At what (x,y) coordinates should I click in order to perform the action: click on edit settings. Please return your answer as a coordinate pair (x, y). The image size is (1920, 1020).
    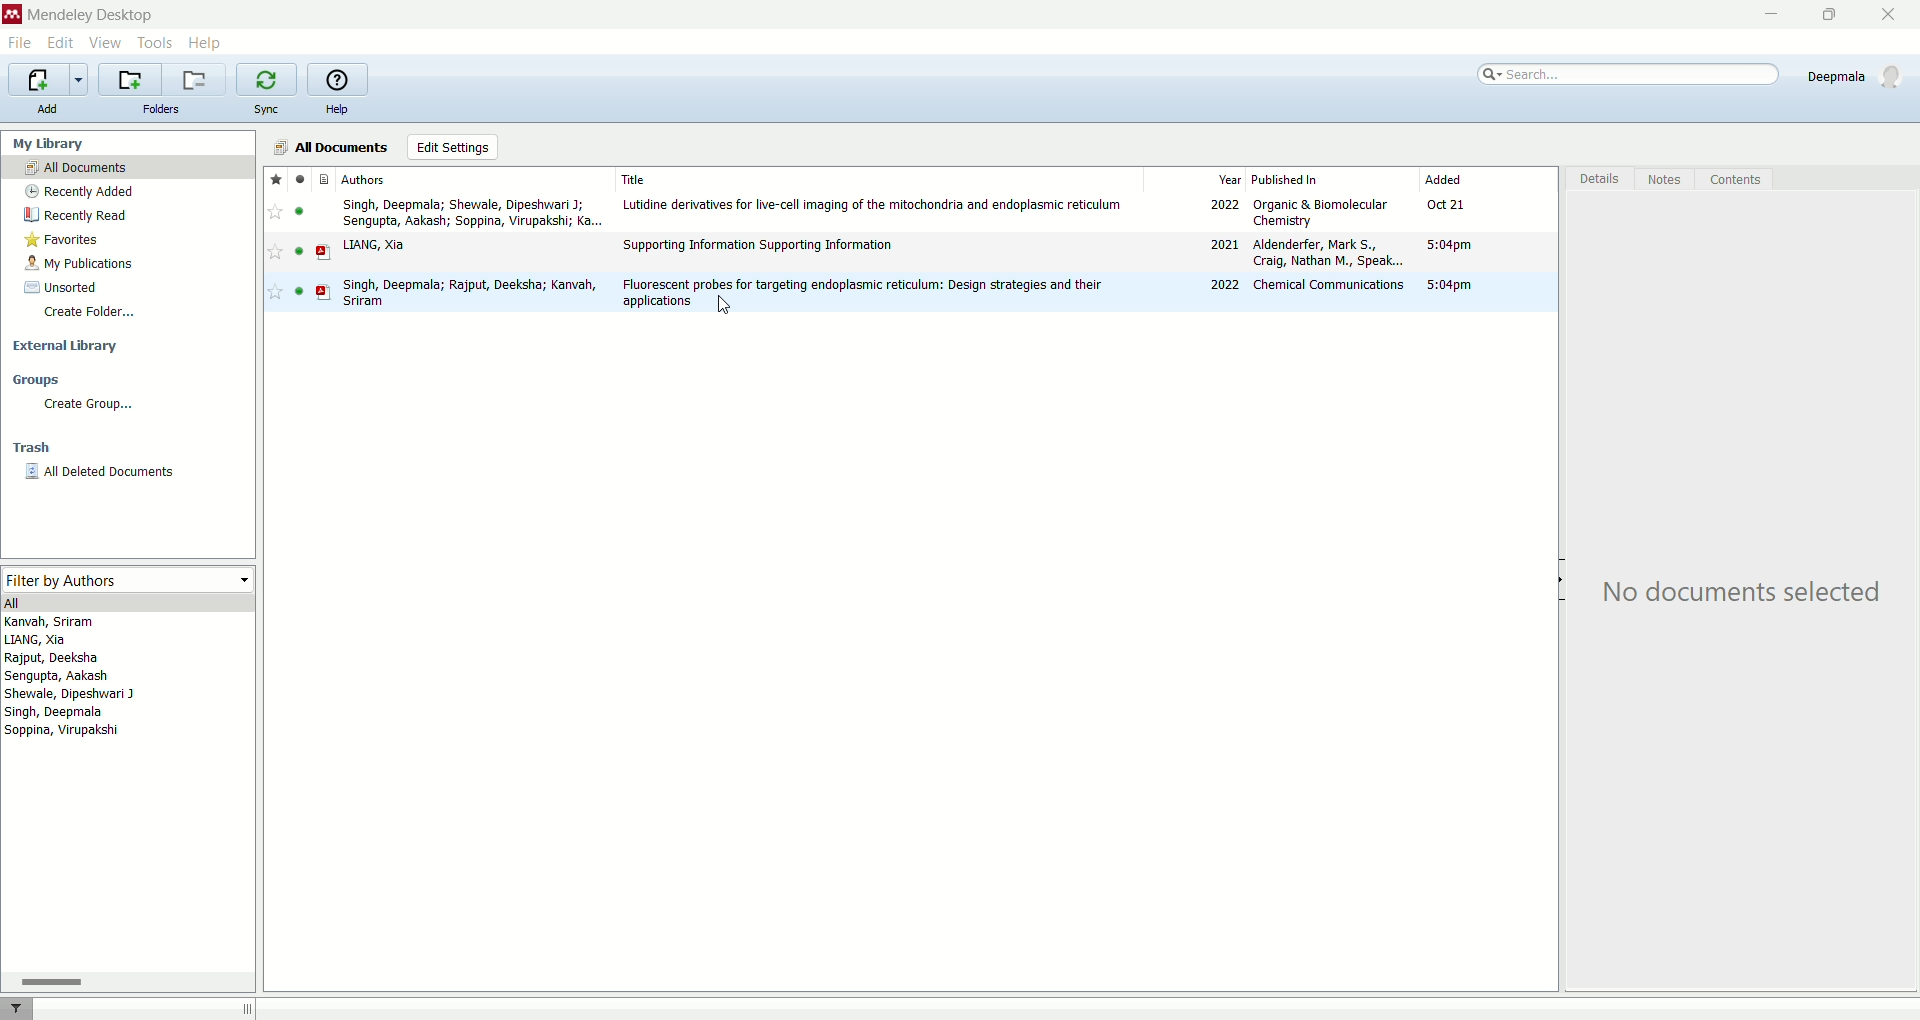
    Looking at the image, I should click on (452, 147).